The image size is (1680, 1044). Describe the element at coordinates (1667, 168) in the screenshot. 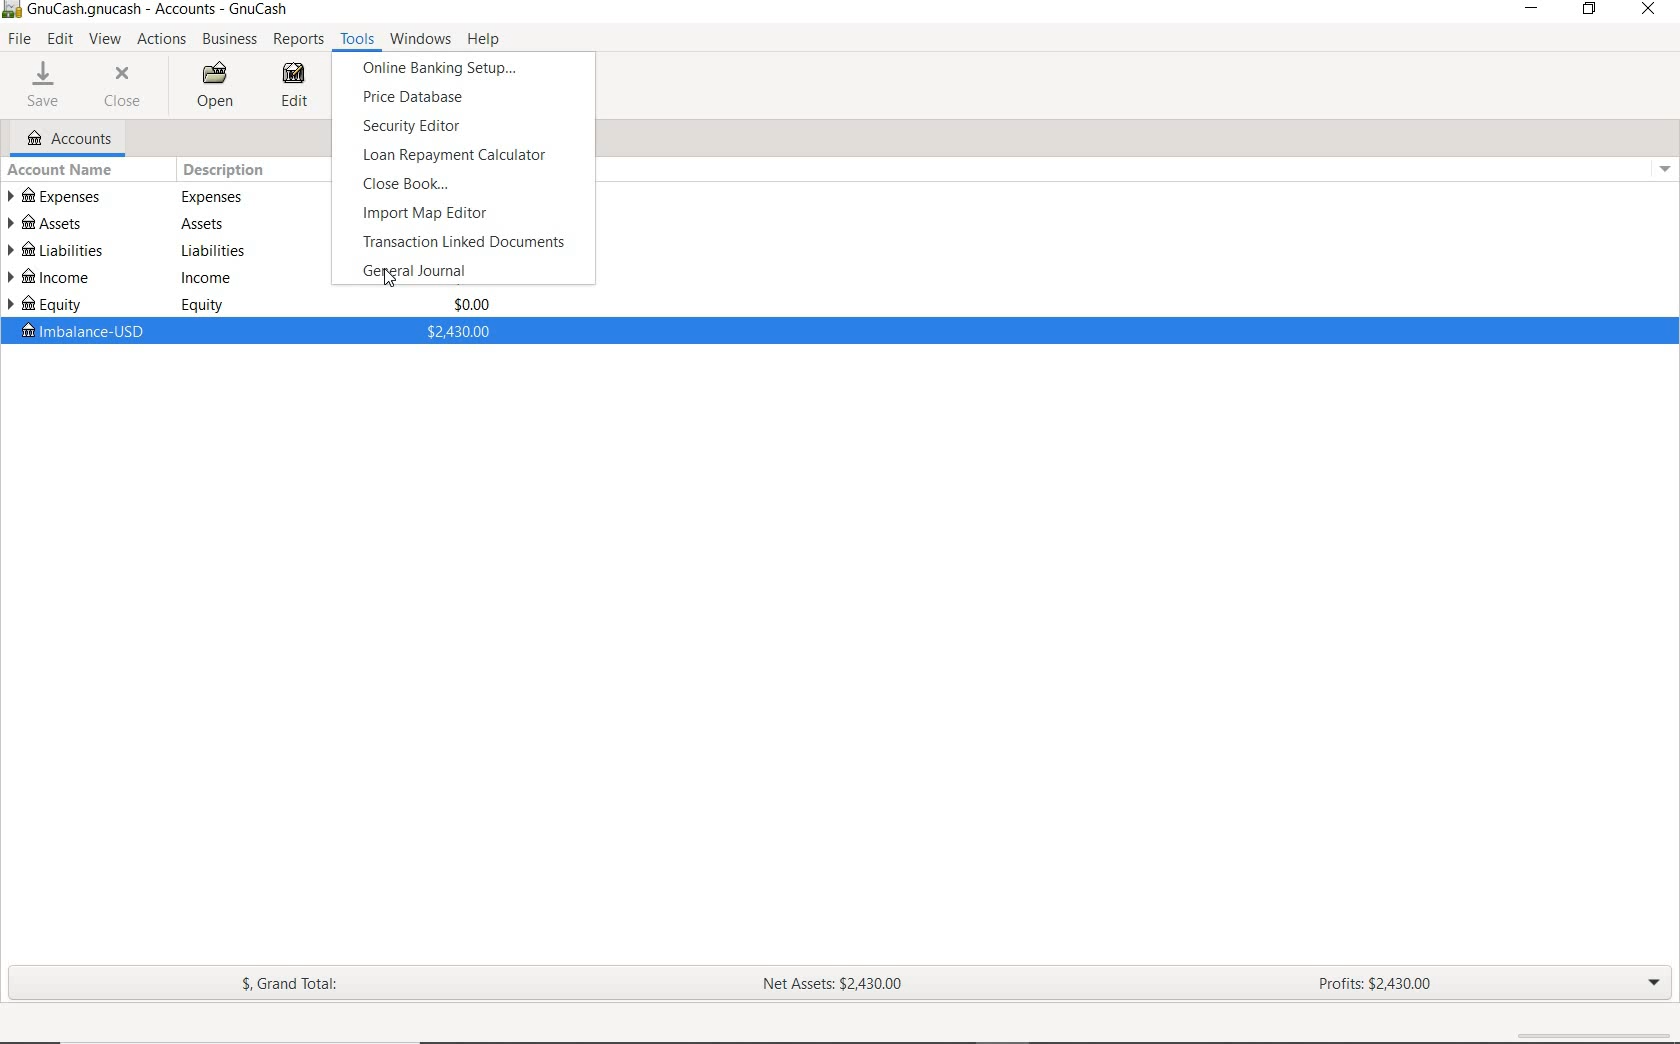

I see `Drop-down ` at that location.